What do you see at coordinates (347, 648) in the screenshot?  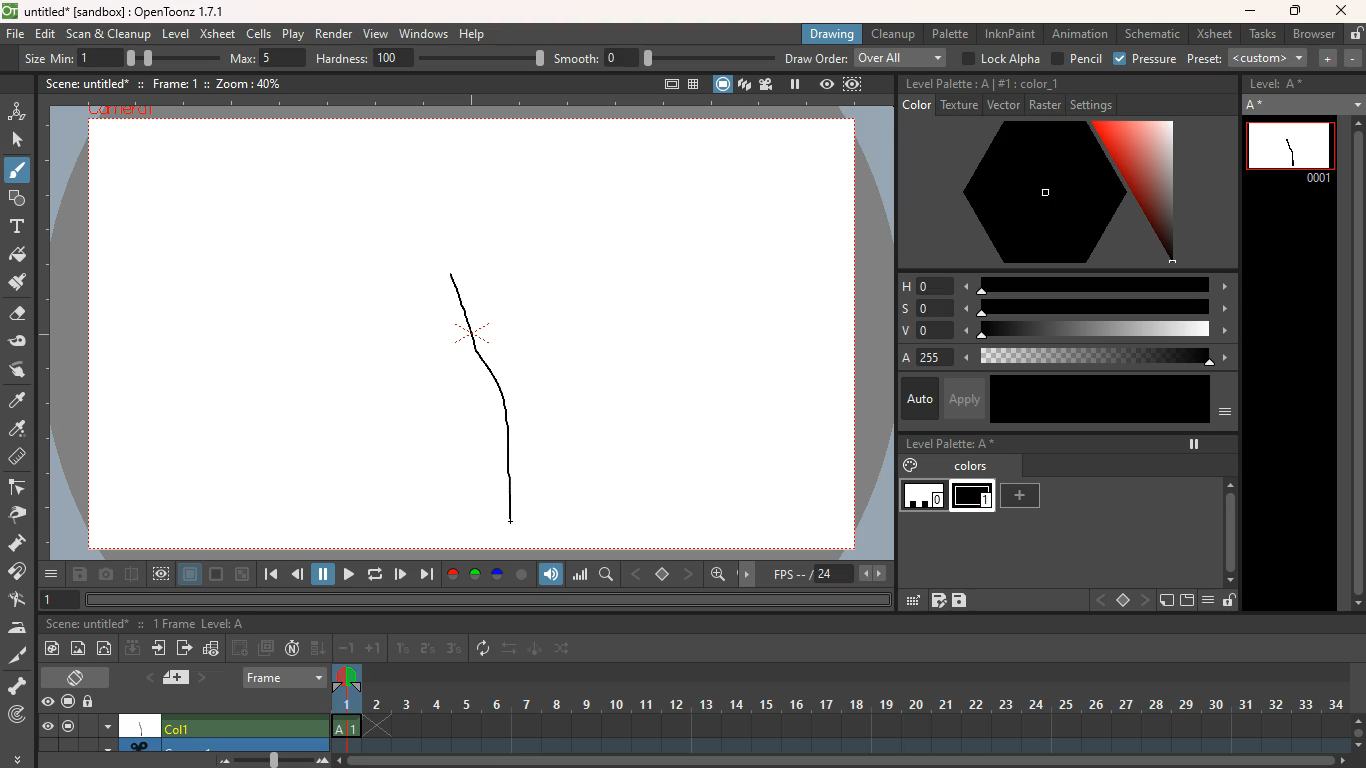 I see `-1` at bounding box center [347, 648].